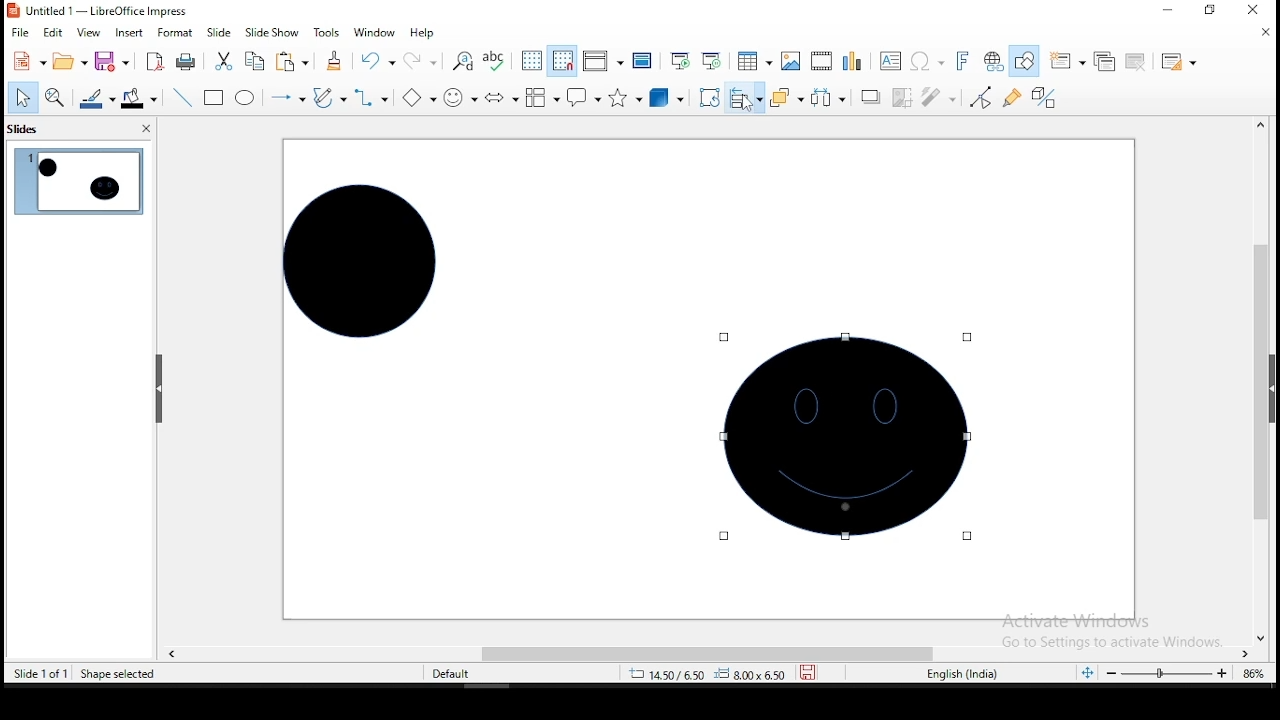 Image resolution: width=1280 pixels, height=720 pixels. What do you see at coordinates (499, 61) in the screenshot?
I see `spell check` at bounding box center [499, 61].